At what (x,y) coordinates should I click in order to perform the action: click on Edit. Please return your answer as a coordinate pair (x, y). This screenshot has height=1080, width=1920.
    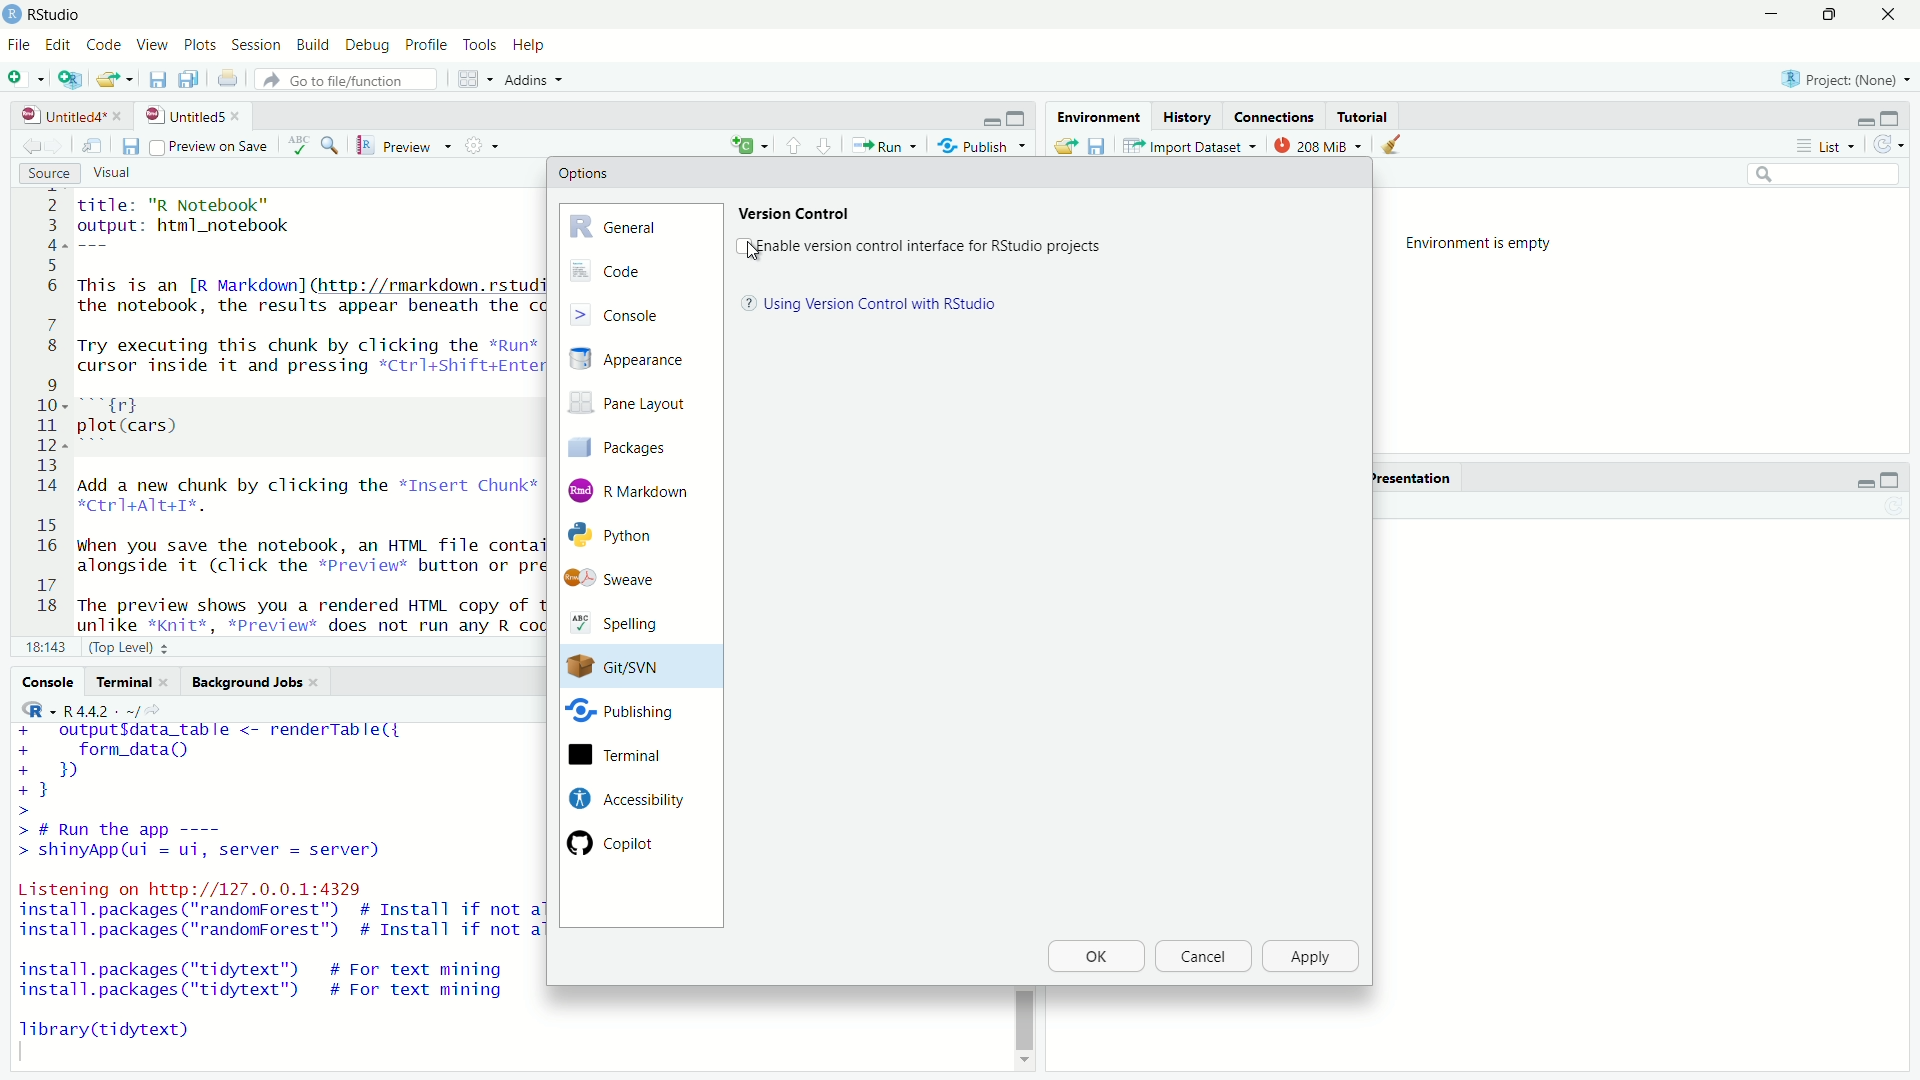
    Looking at the image, I should click on (58, 46).